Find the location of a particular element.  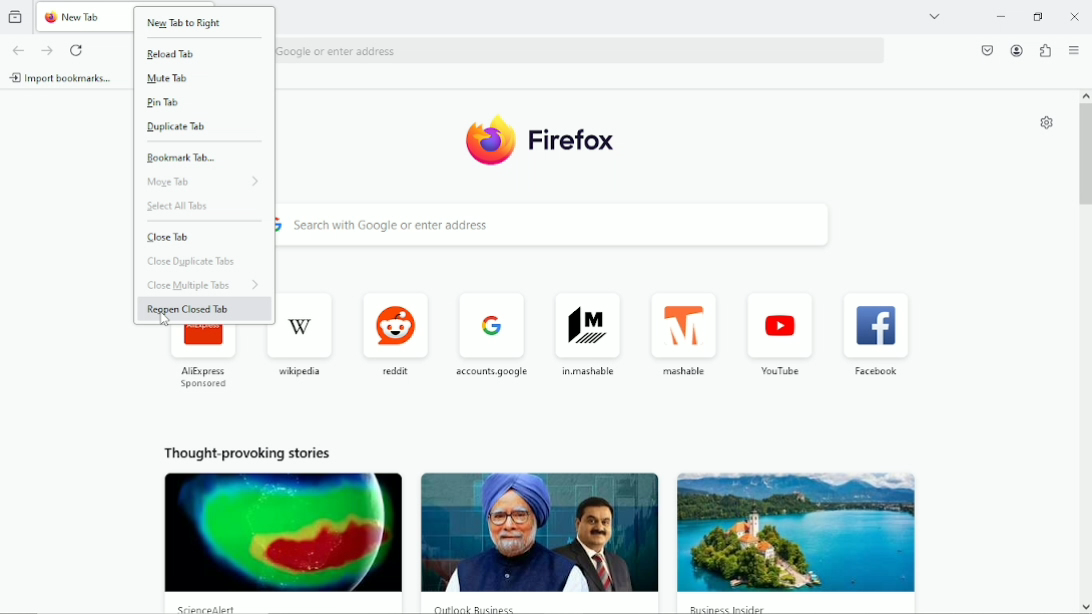

Vertical scroll bar is located at coordinates (1085, 149).